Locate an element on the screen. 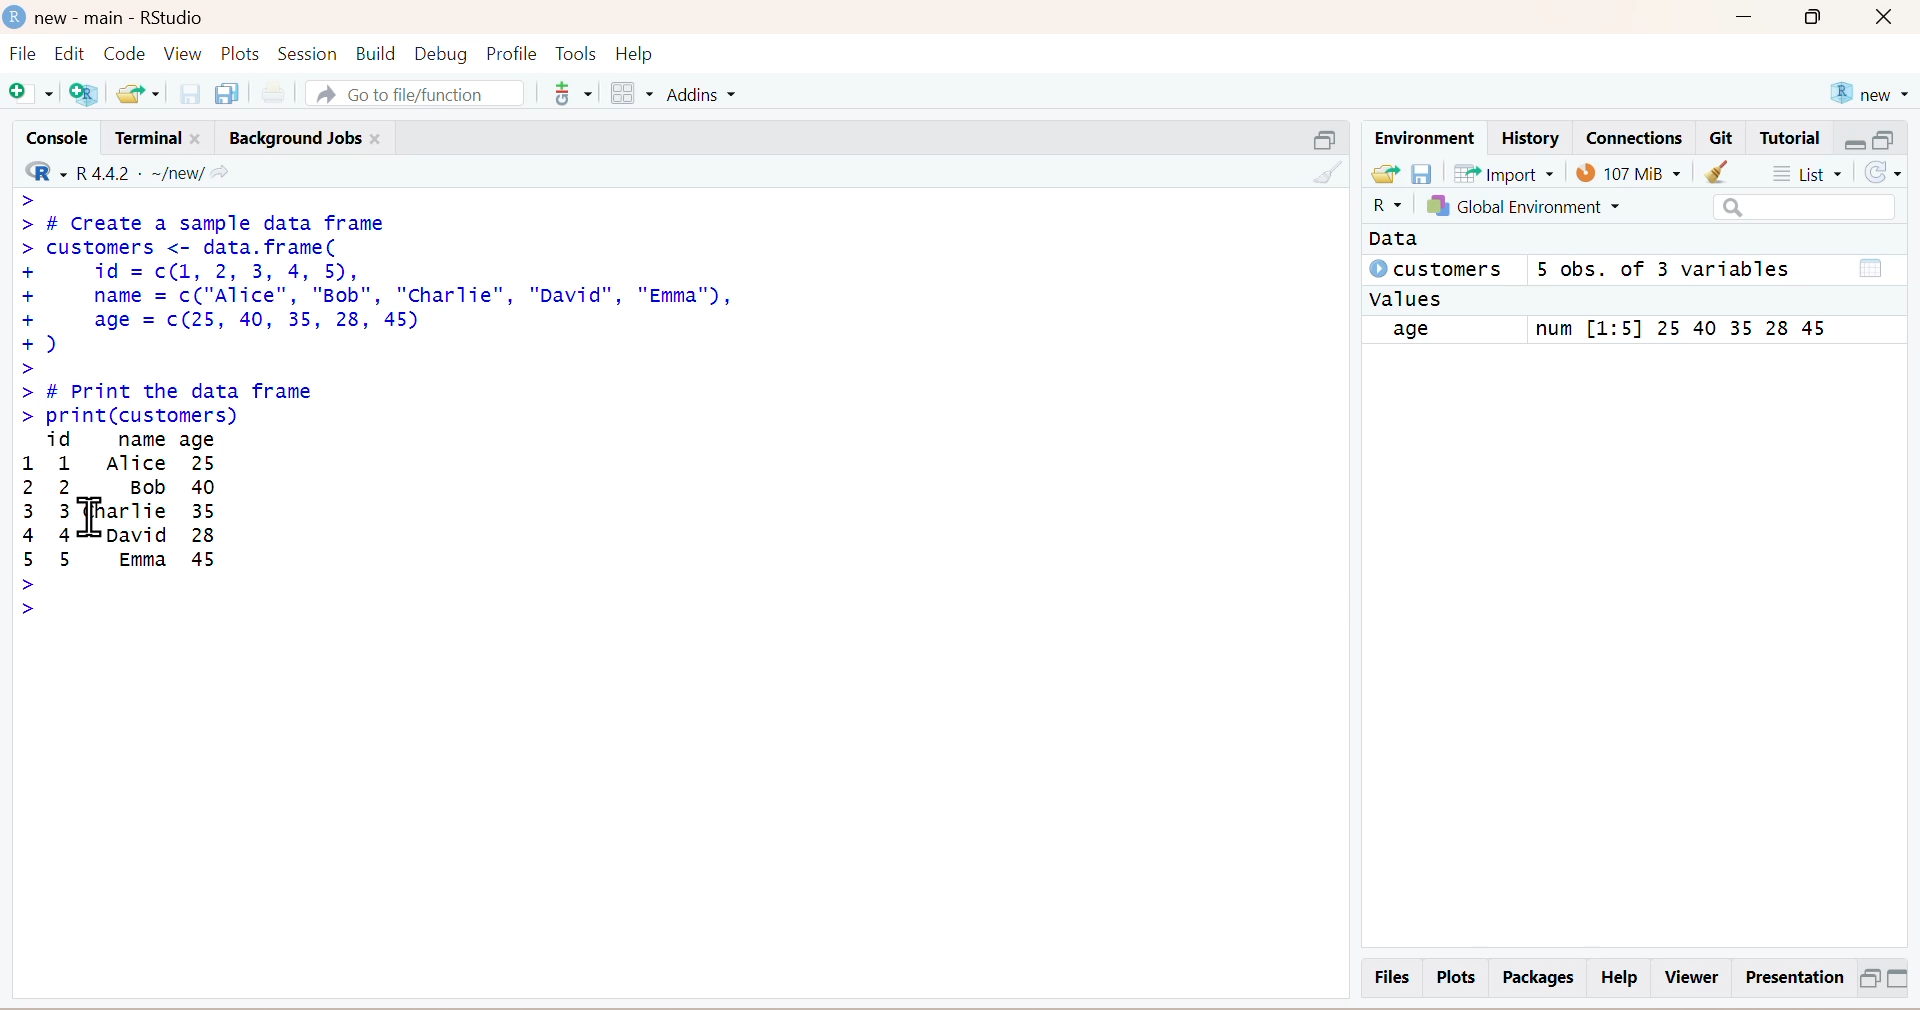  values is located at coordinates (1408, 300).